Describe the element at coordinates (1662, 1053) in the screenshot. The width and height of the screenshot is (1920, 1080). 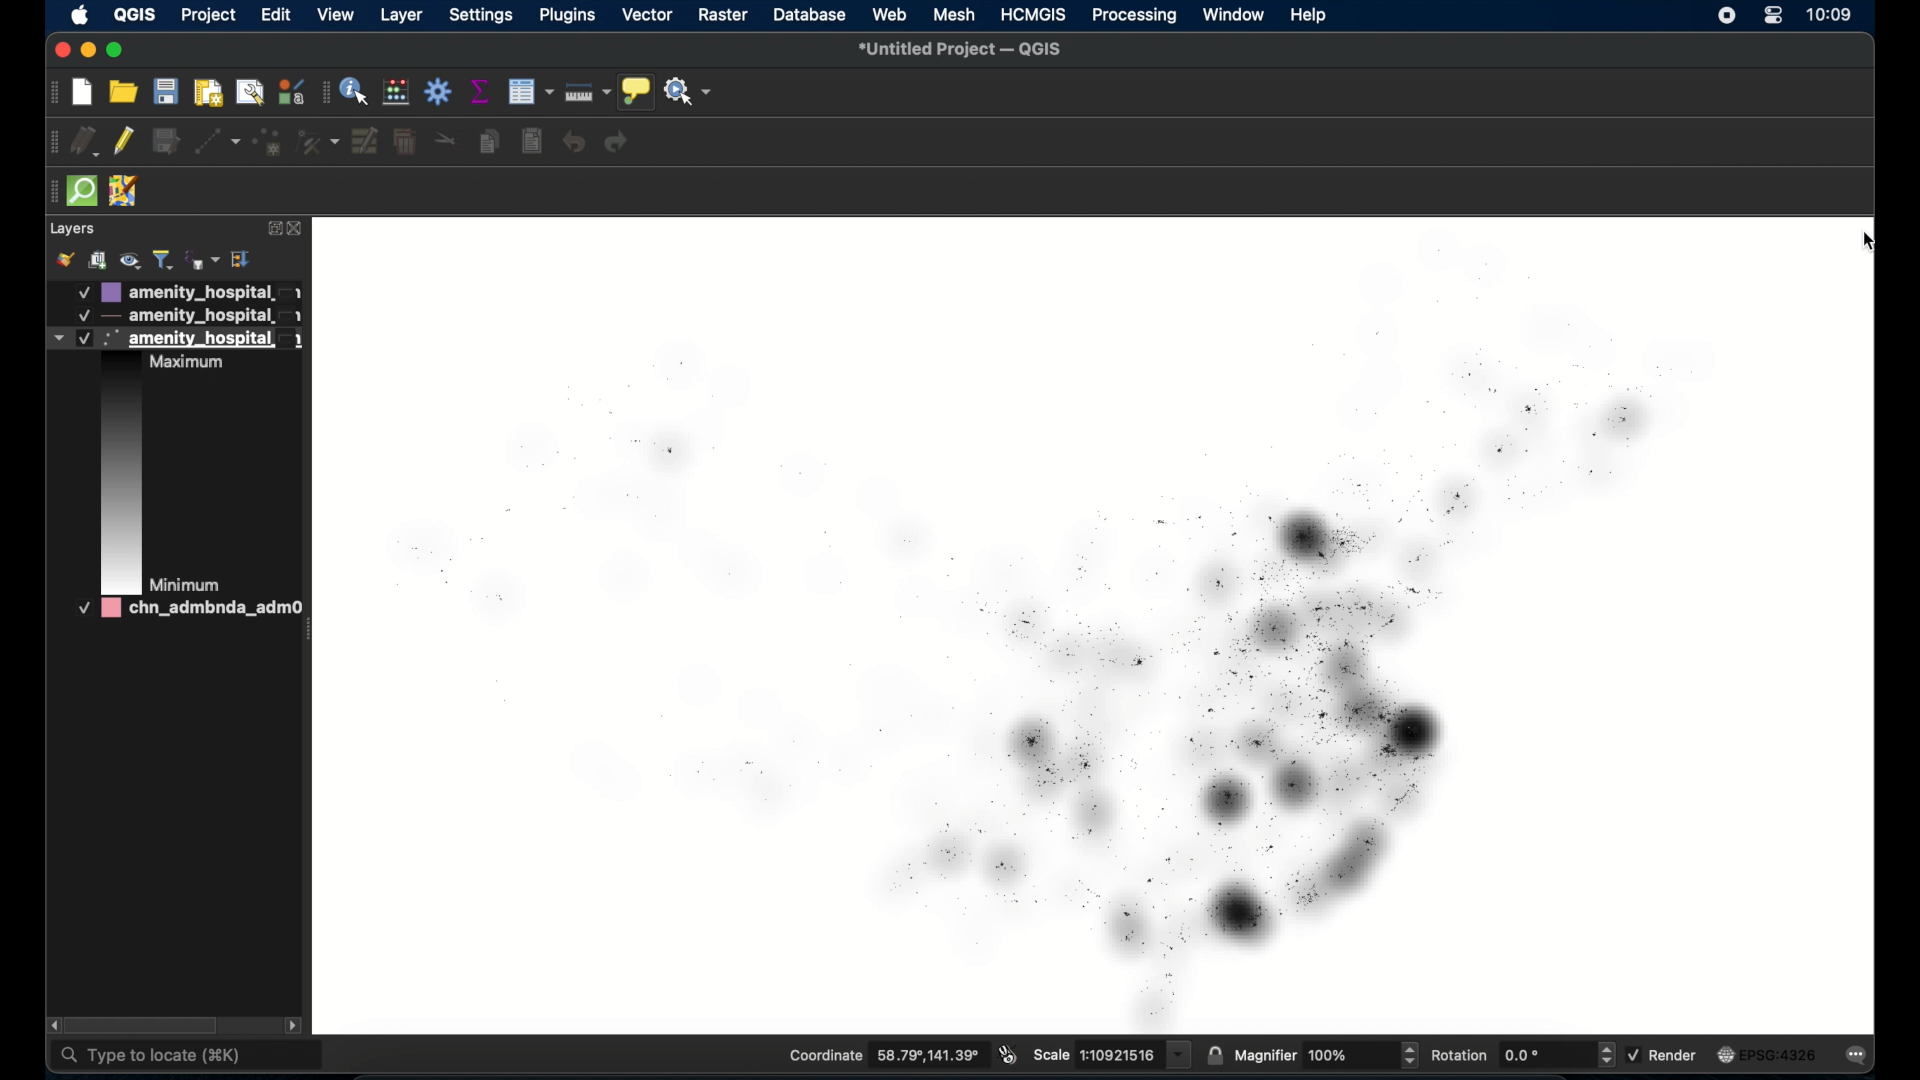
I see `render` at that location.